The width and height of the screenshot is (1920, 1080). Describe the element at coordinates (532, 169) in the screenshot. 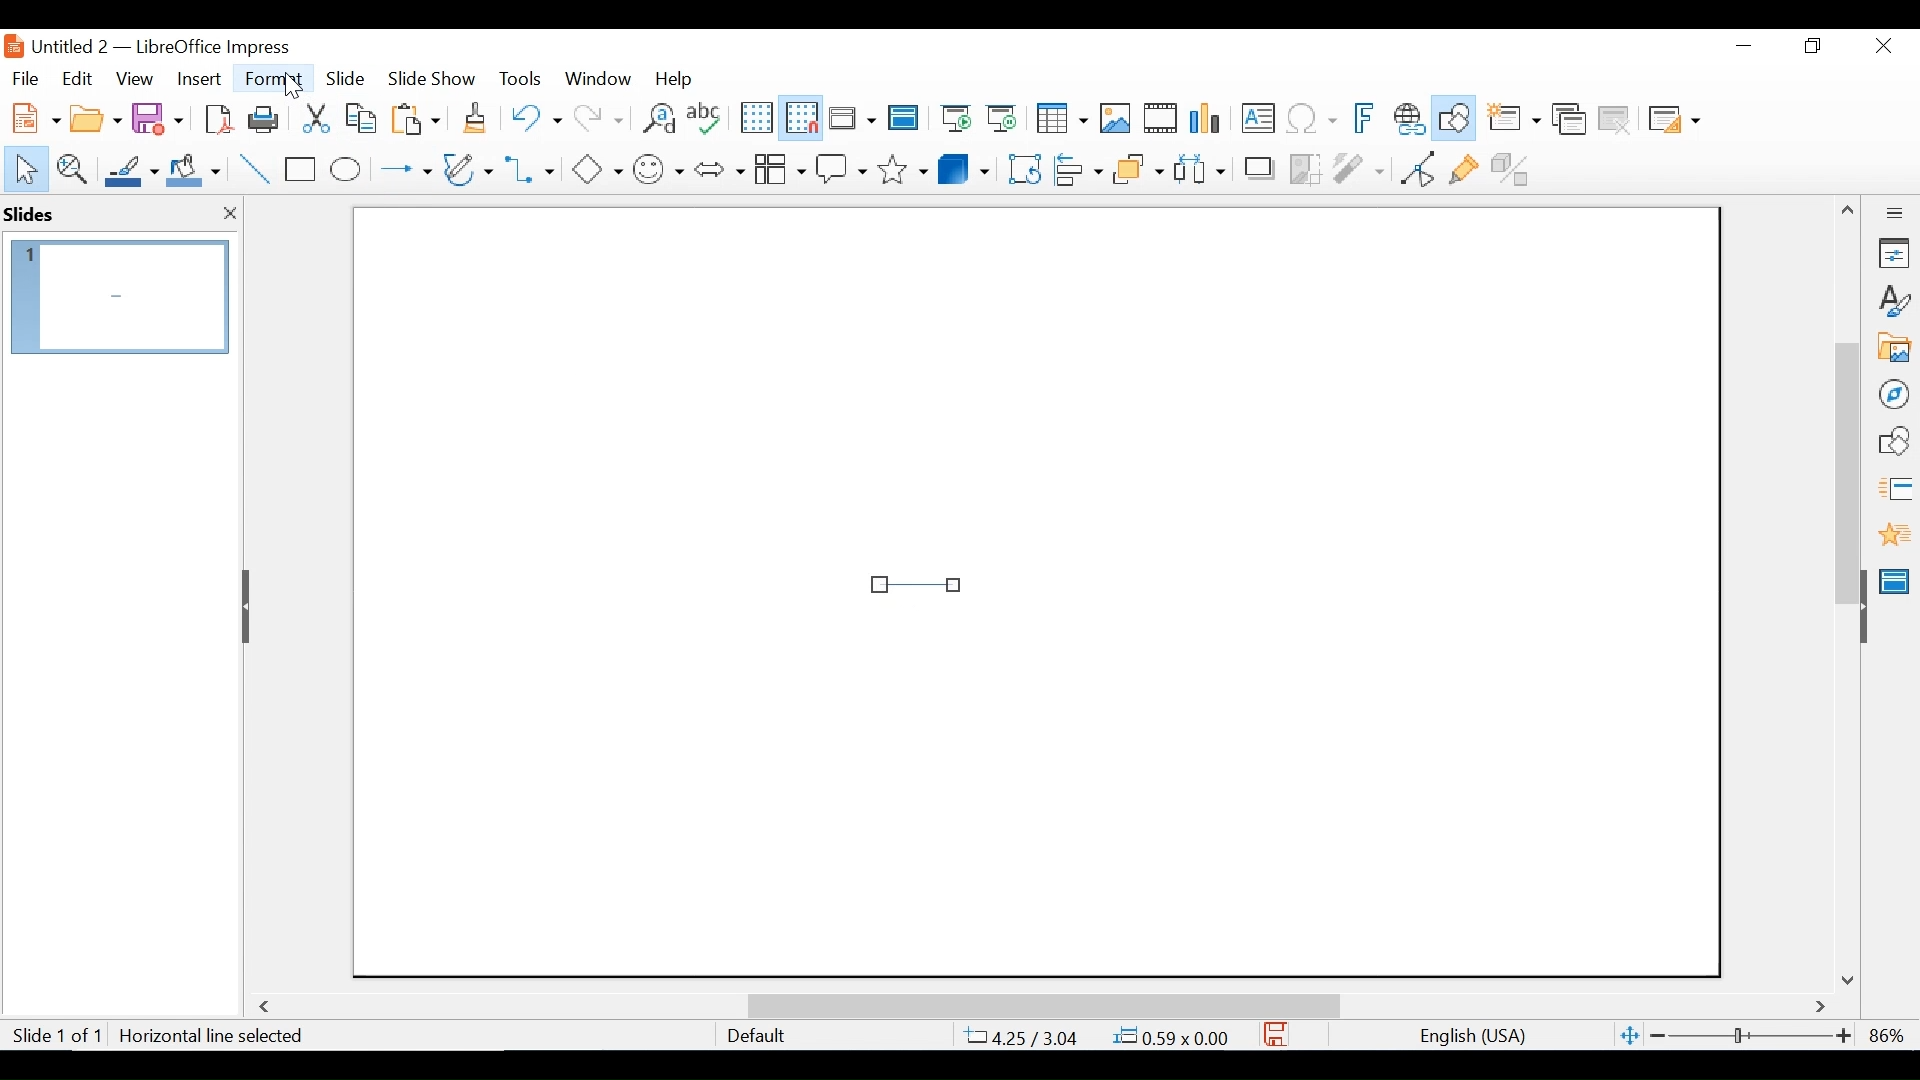

I see `Connectors` at that location.